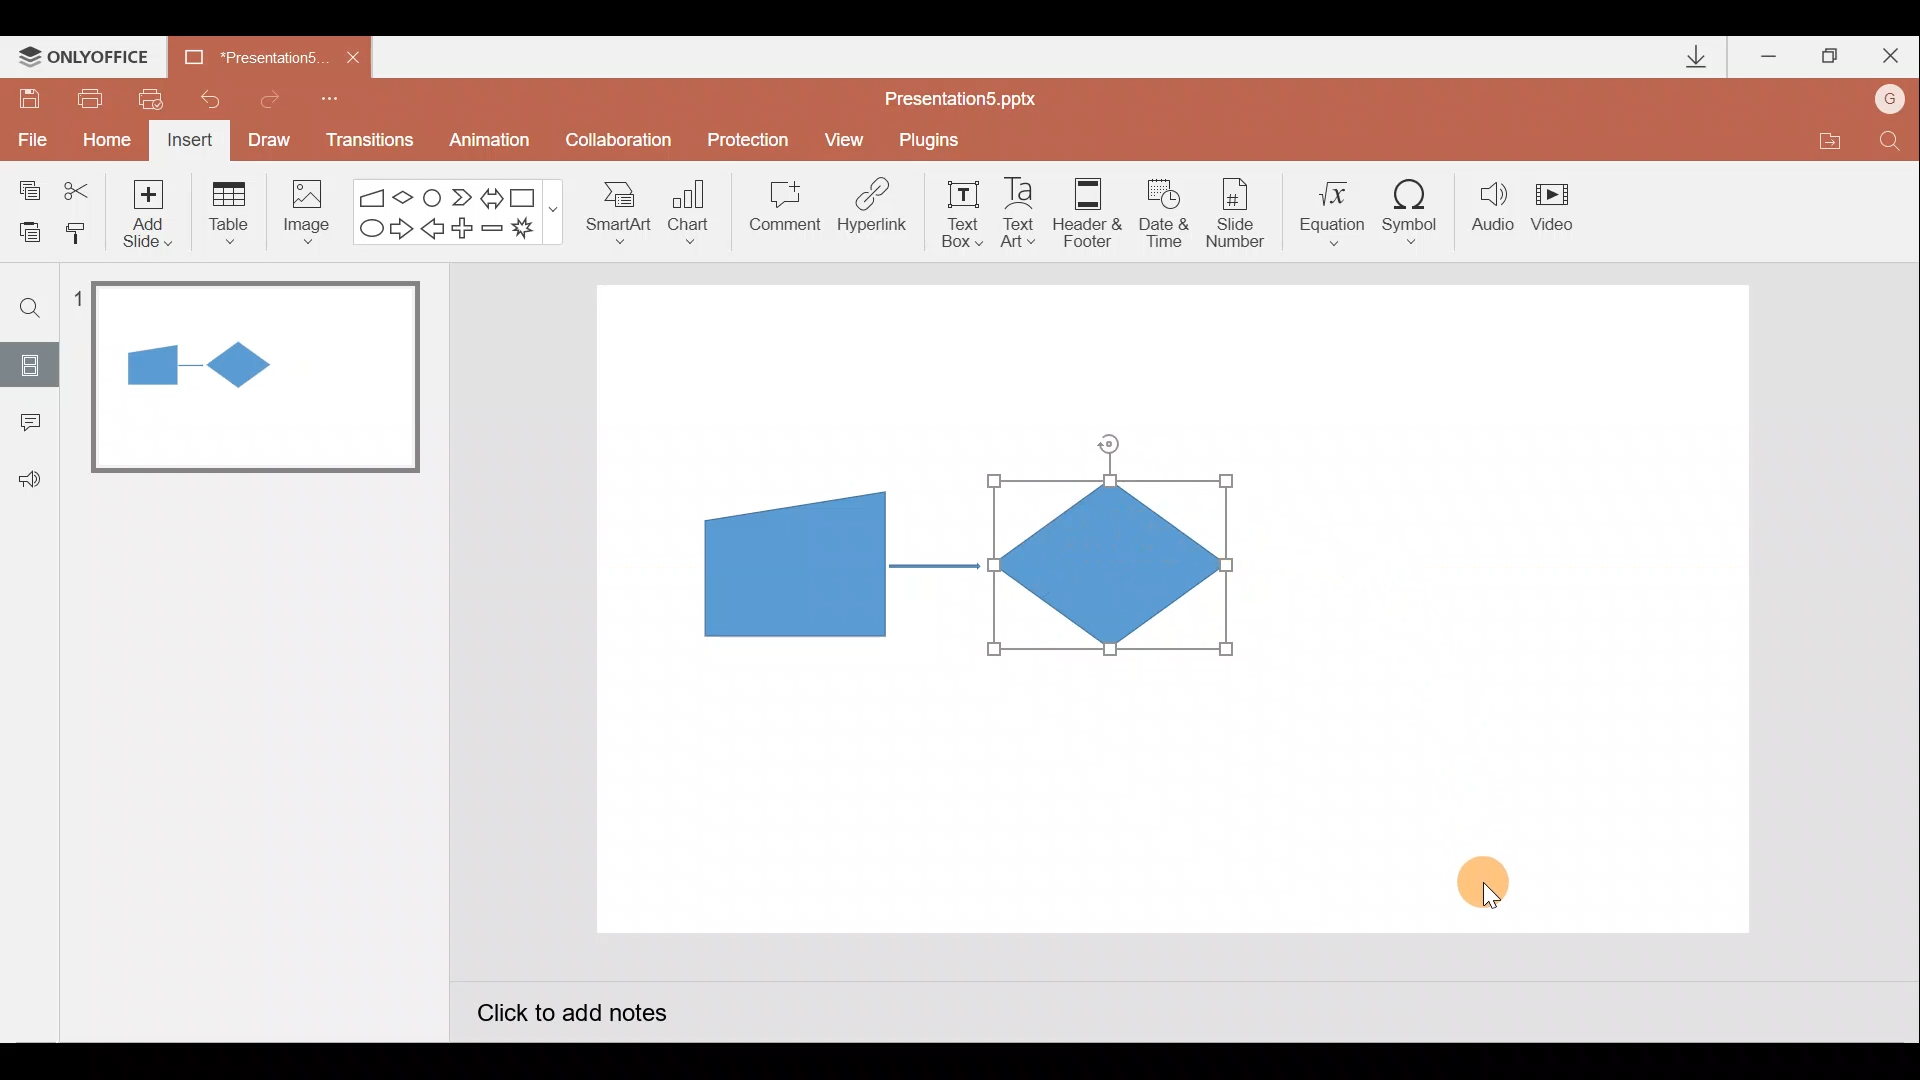  What do you see at coordinates (101, 135) in the screenshot?
I see `Home` at bounding box center [101, 135].